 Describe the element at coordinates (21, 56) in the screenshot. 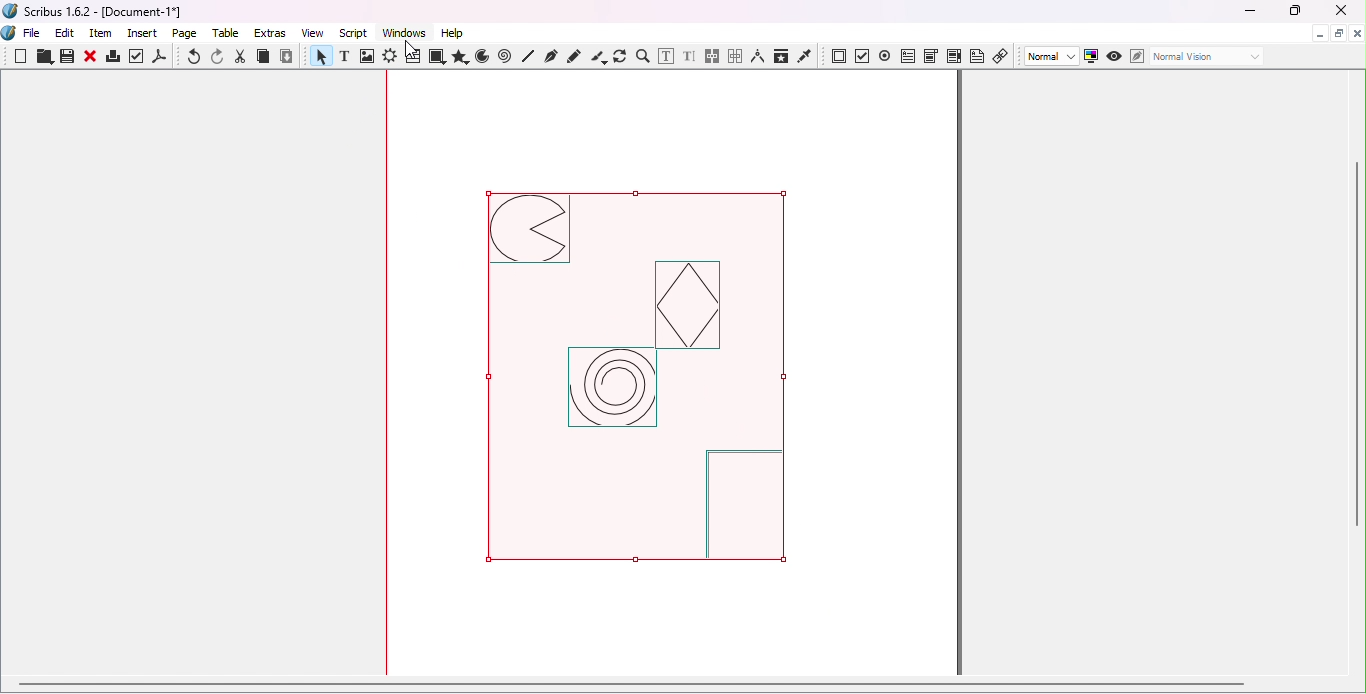

I see `New` at that location.